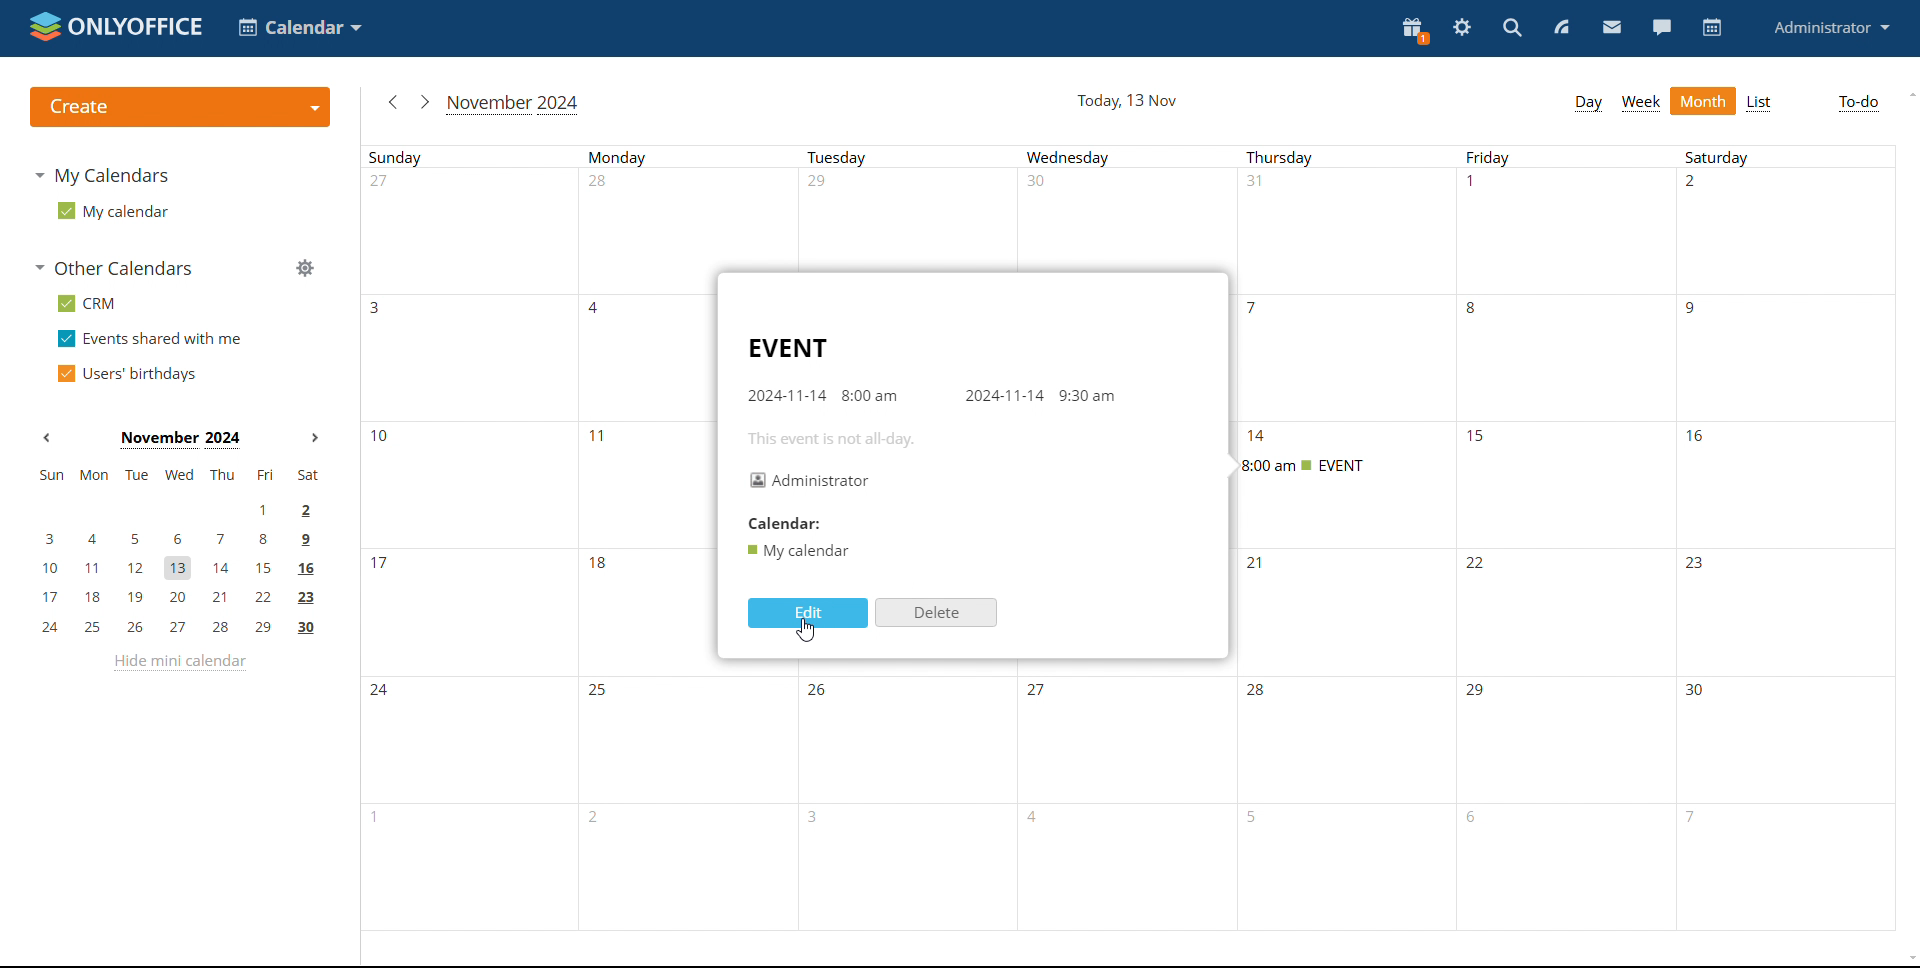 Image resolution: width=1920 pixels, height=968 pixels. Describe the element at coordinates (178, 663) in the screenshot. I see `hide mini calendar` at that location.